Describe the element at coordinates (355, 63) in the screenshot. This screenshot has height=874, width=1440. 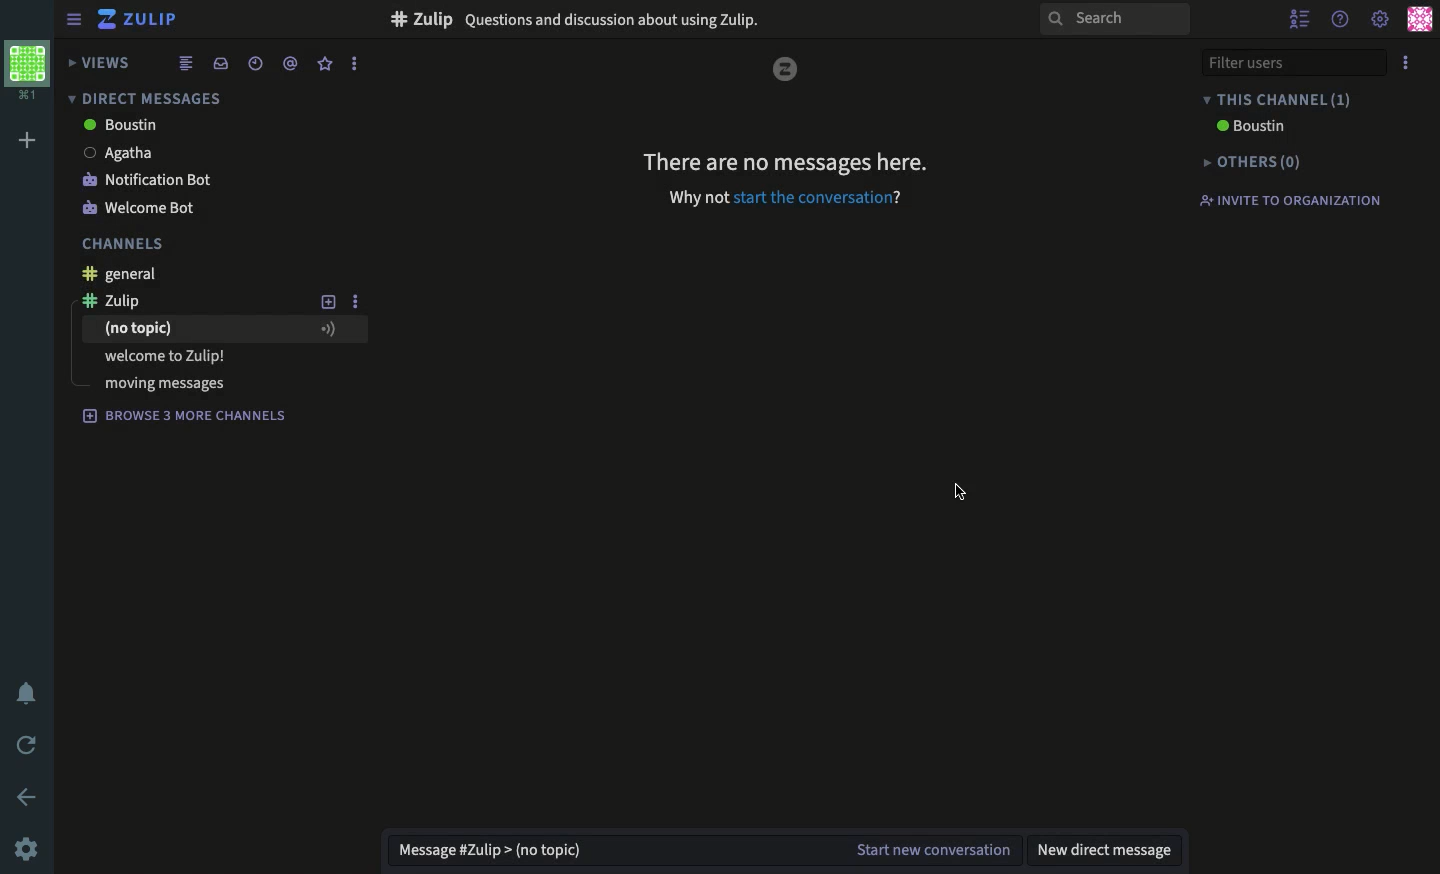
I see `options` at that location.